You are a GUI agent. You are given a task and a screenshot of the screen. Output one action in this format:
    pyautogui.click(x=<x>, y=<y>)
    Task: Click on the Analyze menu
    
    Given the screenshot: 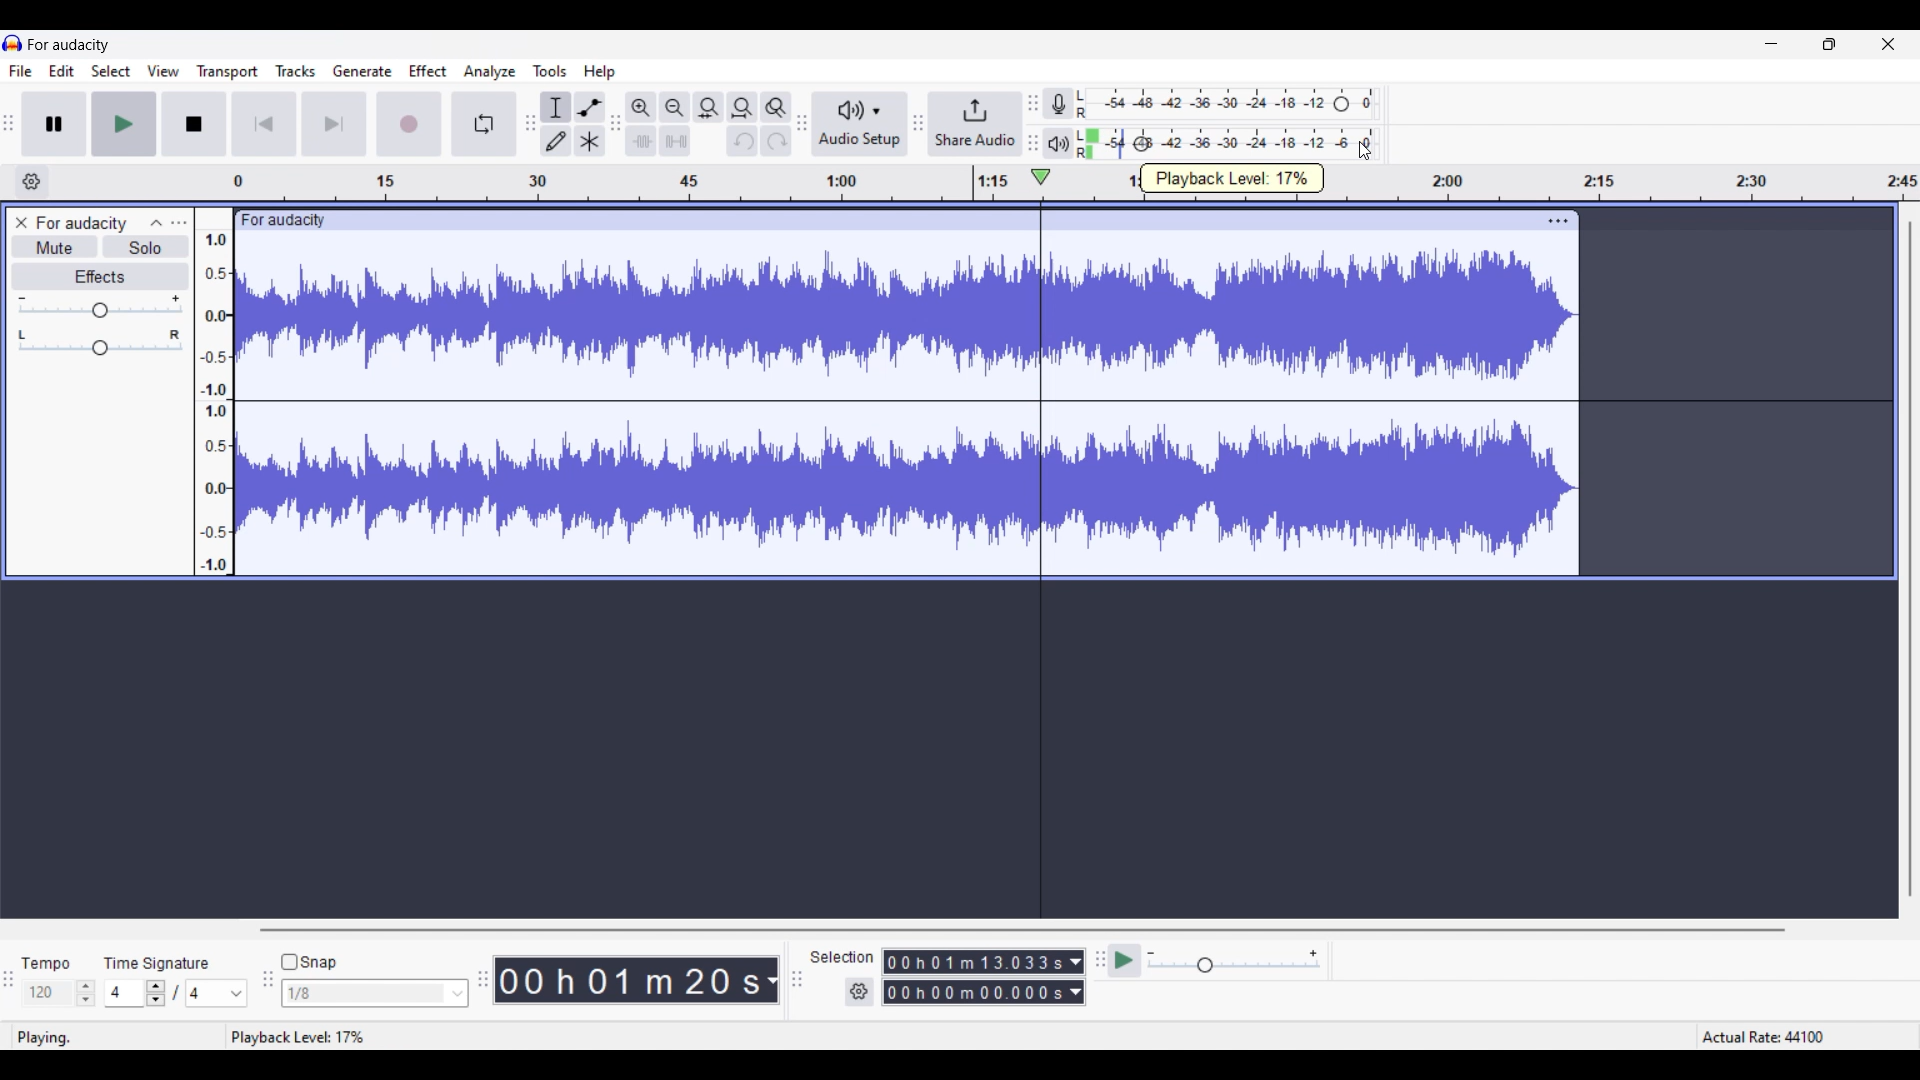 What is the action you would take?
    pyautogui.click(x=490, y=71)
    